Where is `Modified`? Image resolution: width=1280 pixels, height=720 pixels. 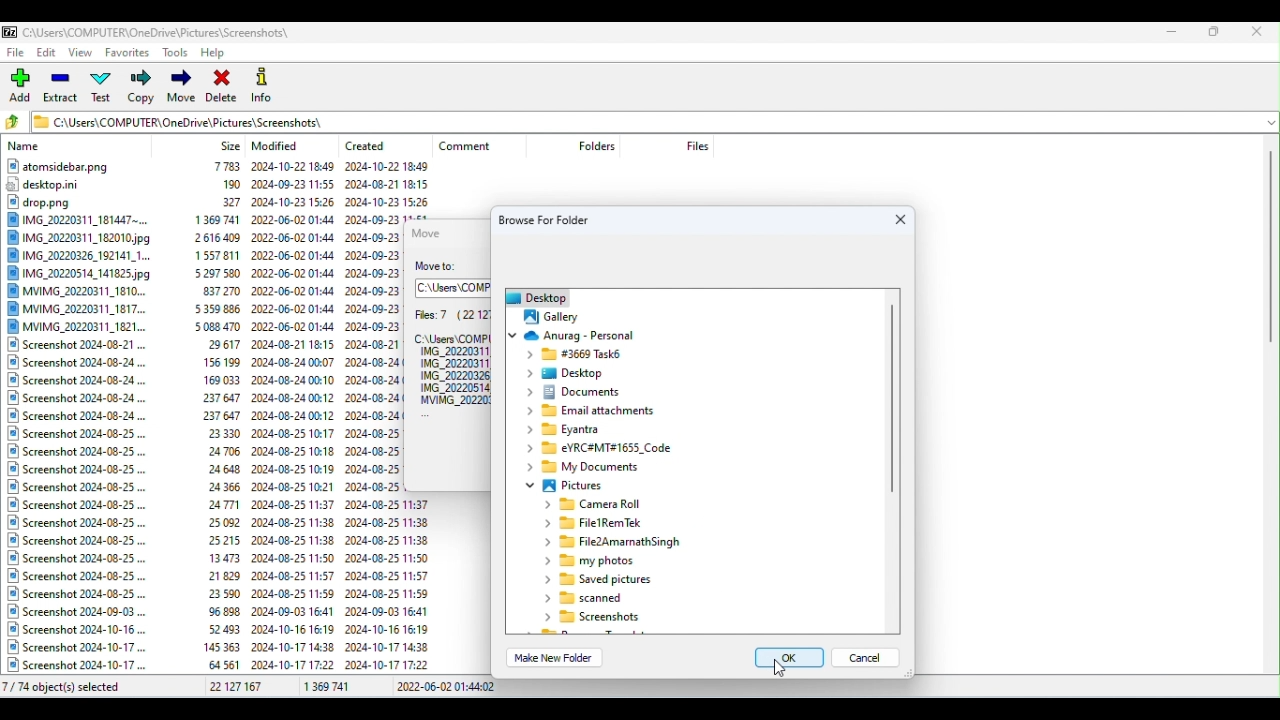
Modified is located at coordinates (279, 146).